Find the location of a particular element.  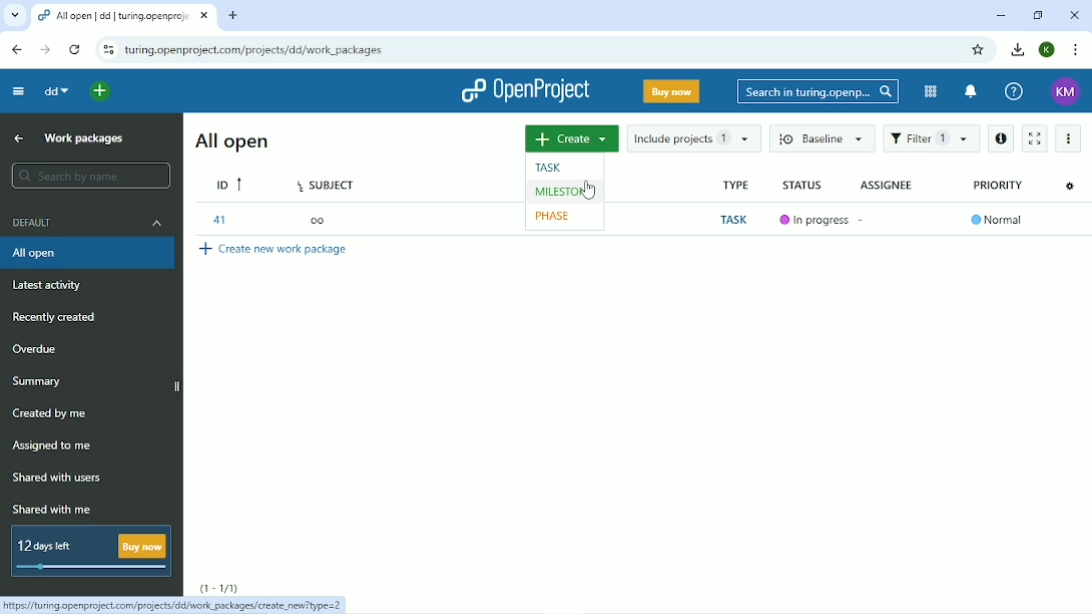

dd is located at coordinates (57, 91).